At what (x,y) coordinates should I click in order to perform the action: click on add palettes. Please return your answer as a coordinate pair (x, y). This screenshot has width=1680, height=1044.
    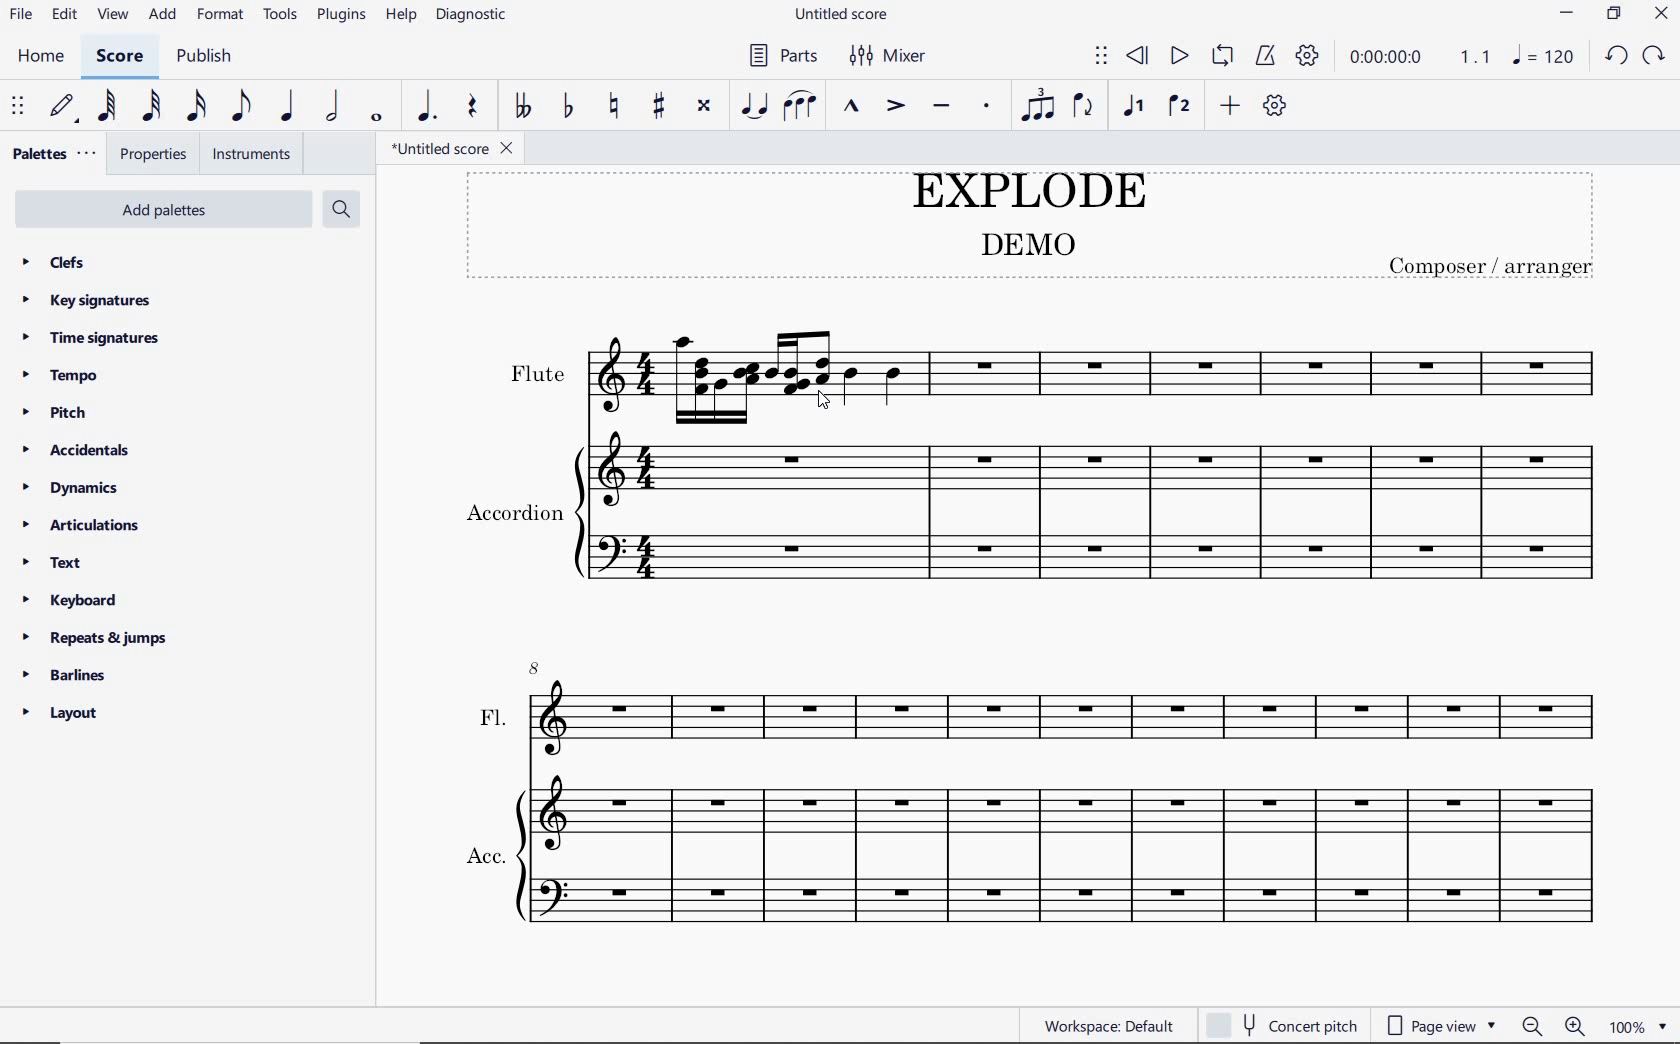
    Looking at the image, I should click on (160, 210).